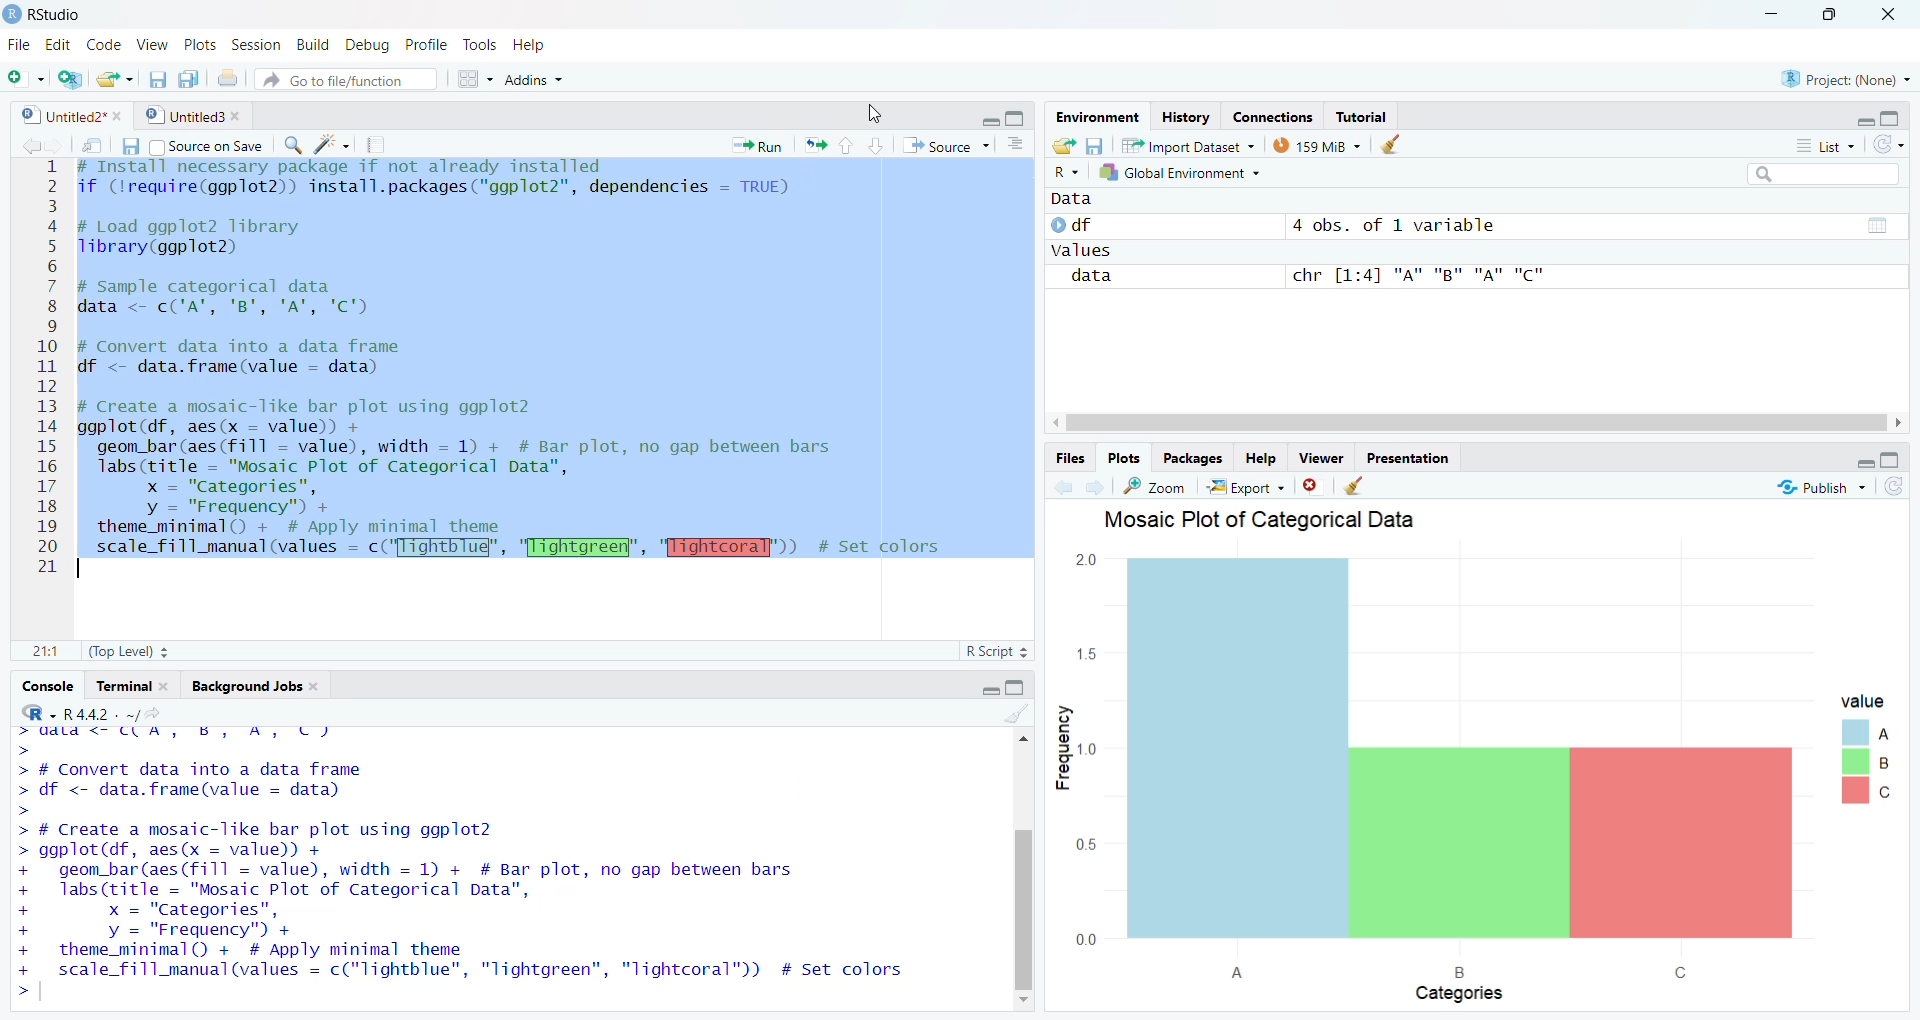  Describe the element at coordinates (40, 714) in the screenshot. I see `R` at that location.